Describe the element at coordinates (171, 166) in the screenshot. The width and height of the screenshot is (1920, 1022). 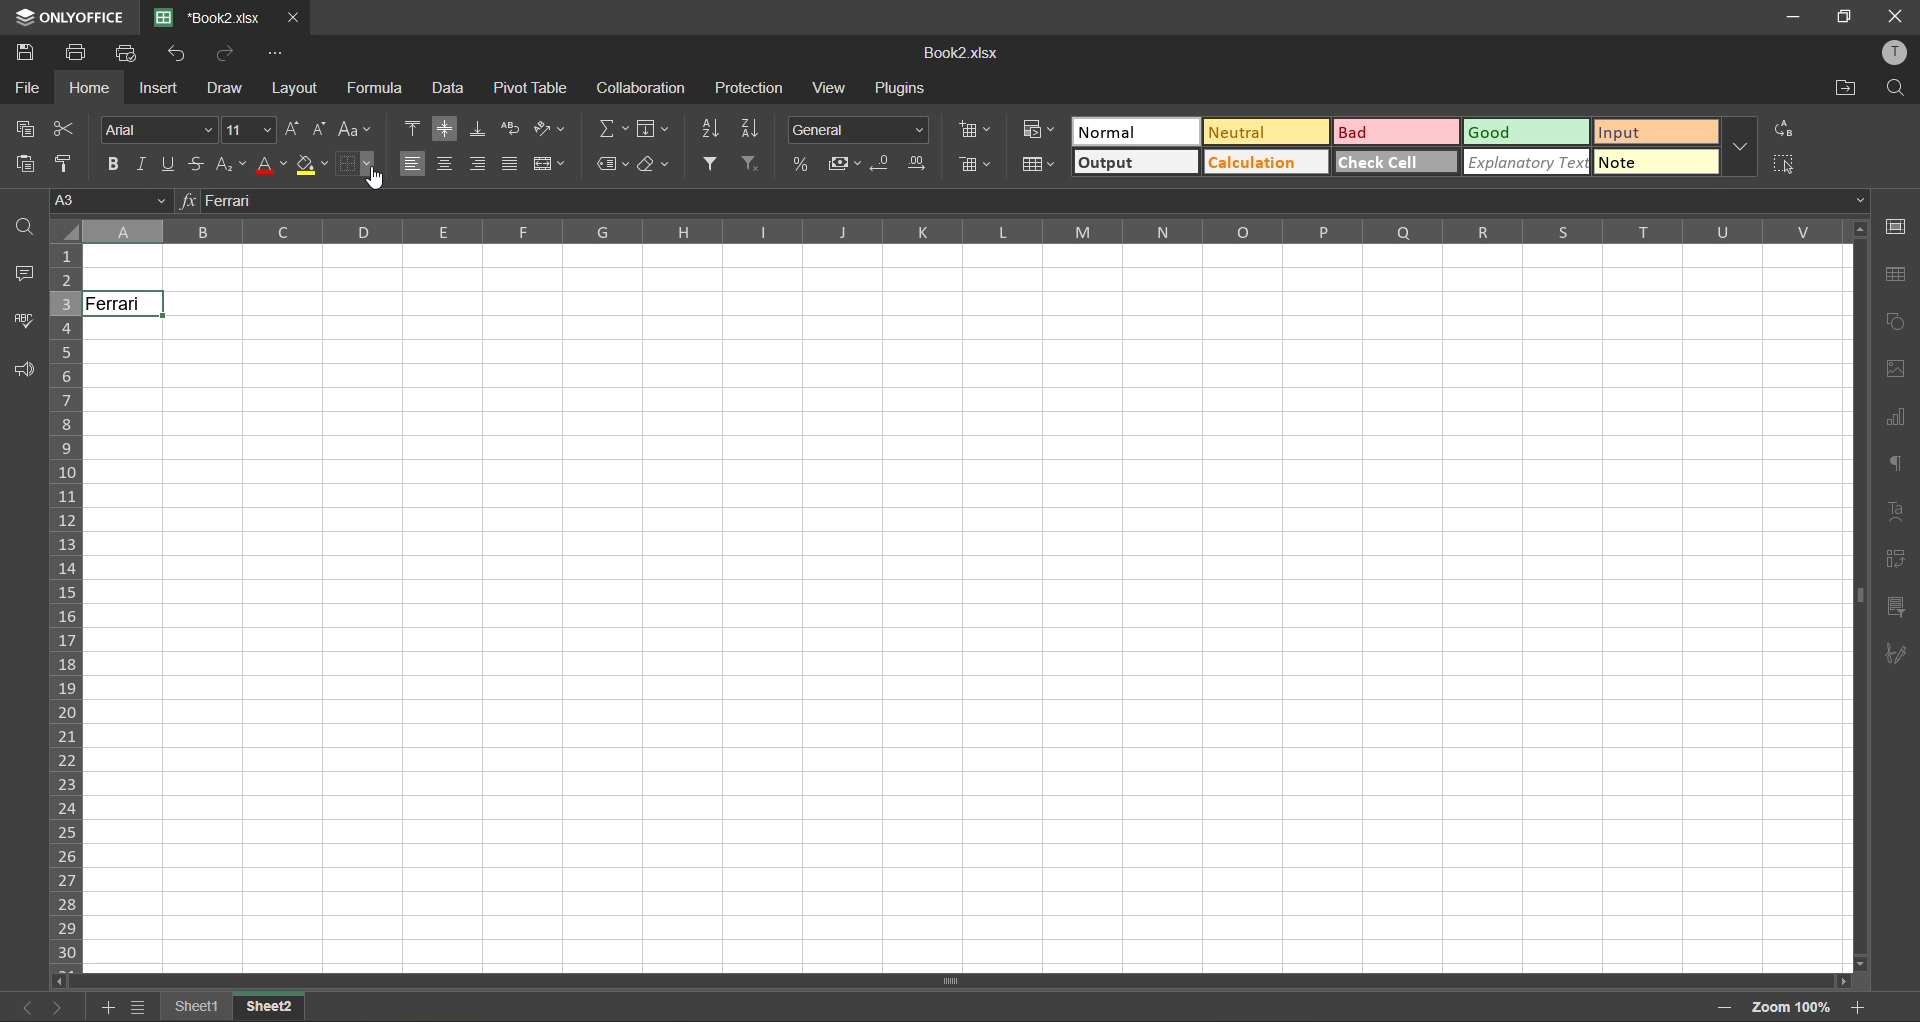
I see `underline` at that location.